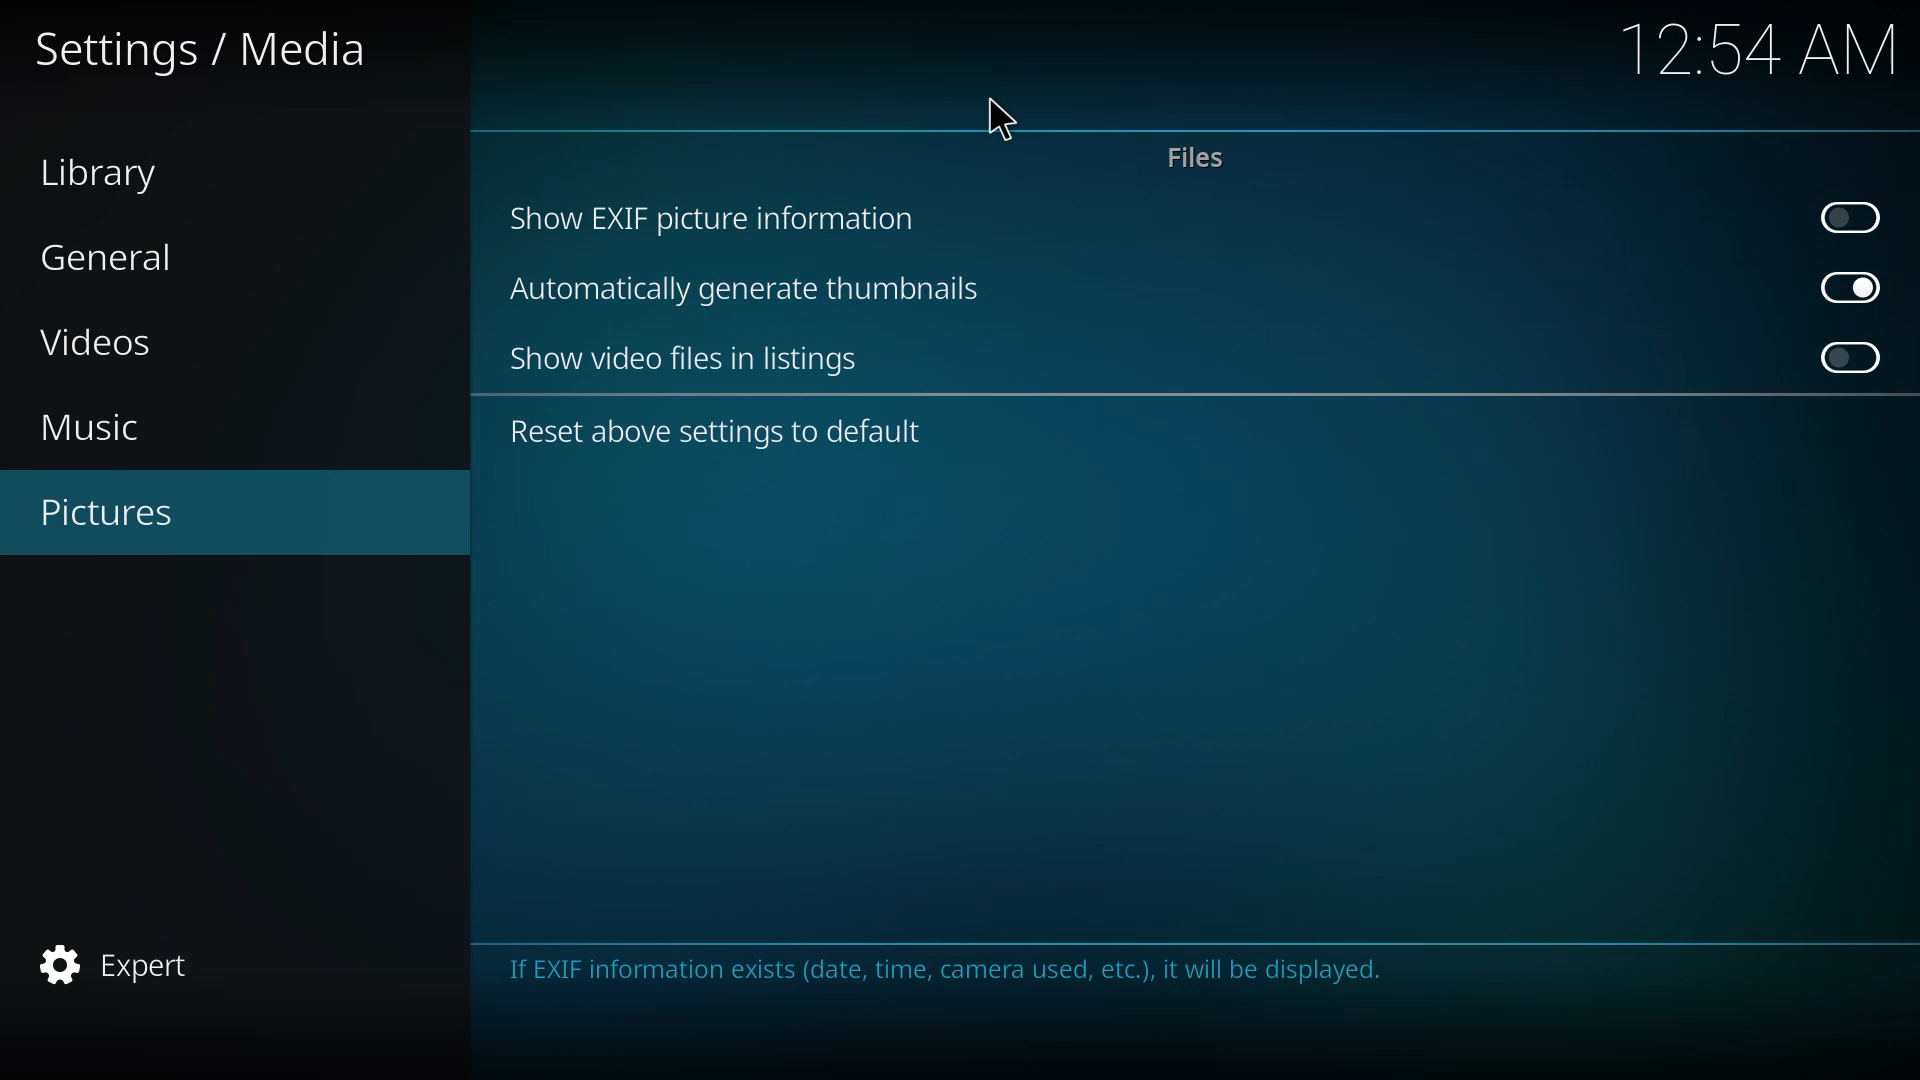 This screenshot has width=1920, height=1080. I want to click on videos, so click(132, 344).